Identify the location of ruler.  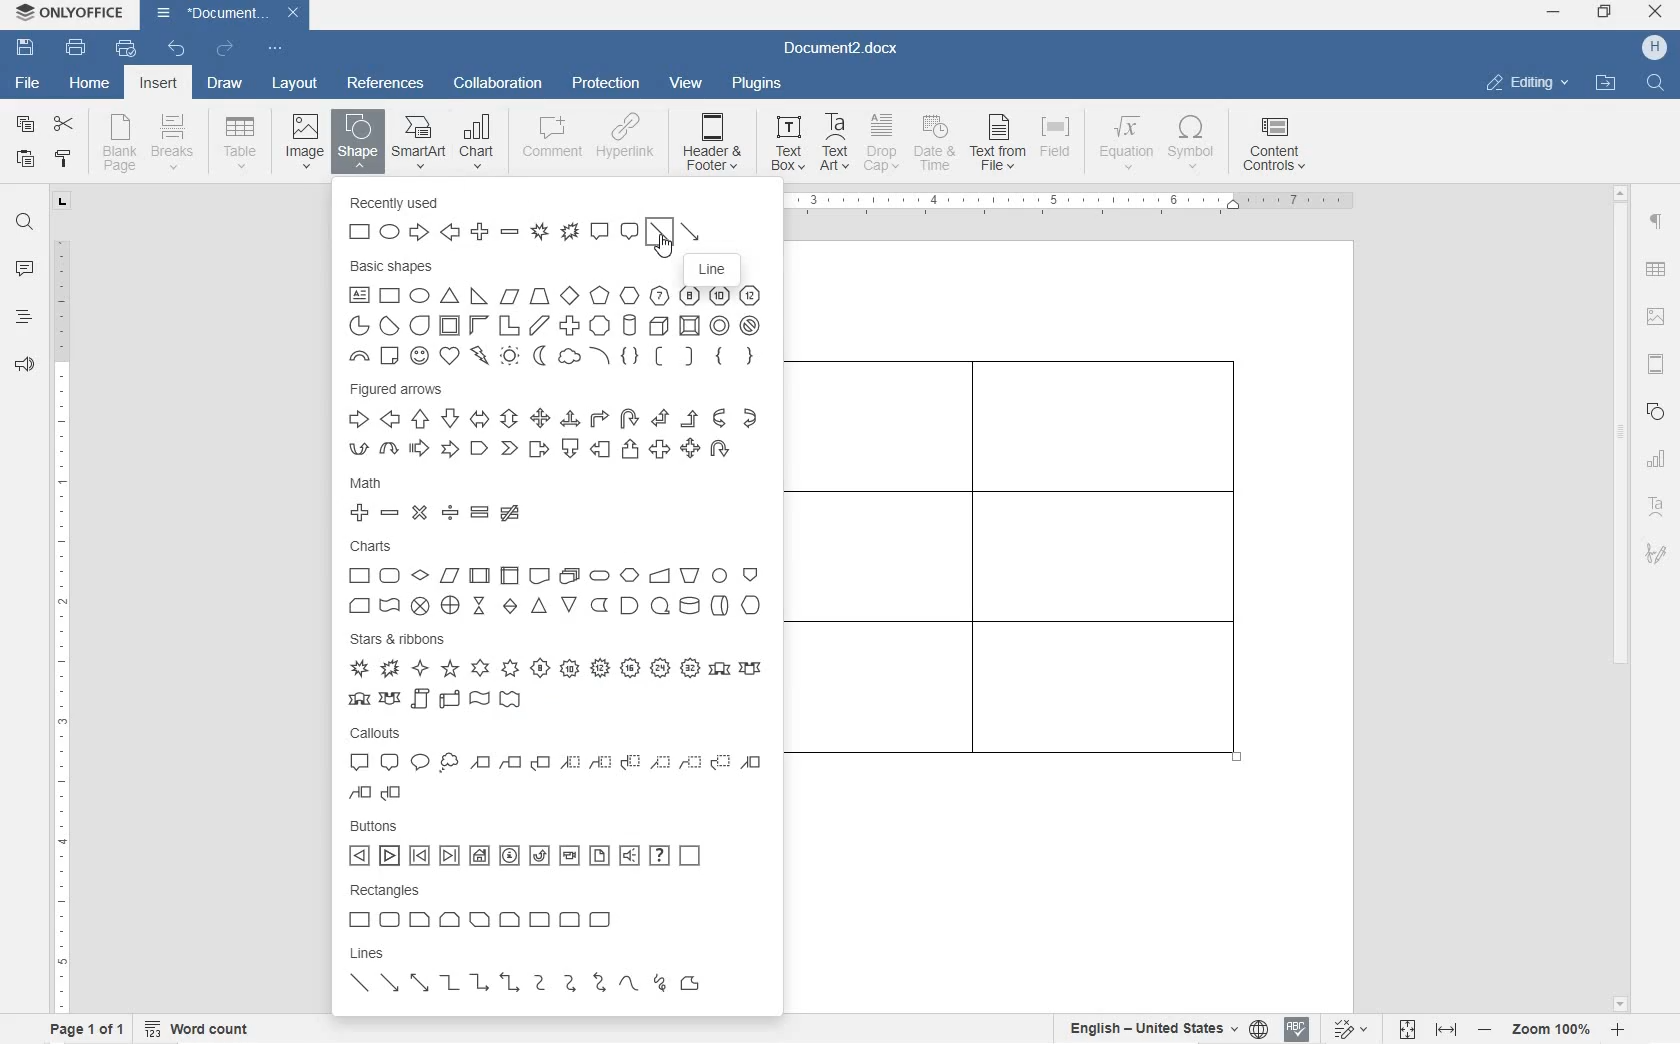
(1080, 204).